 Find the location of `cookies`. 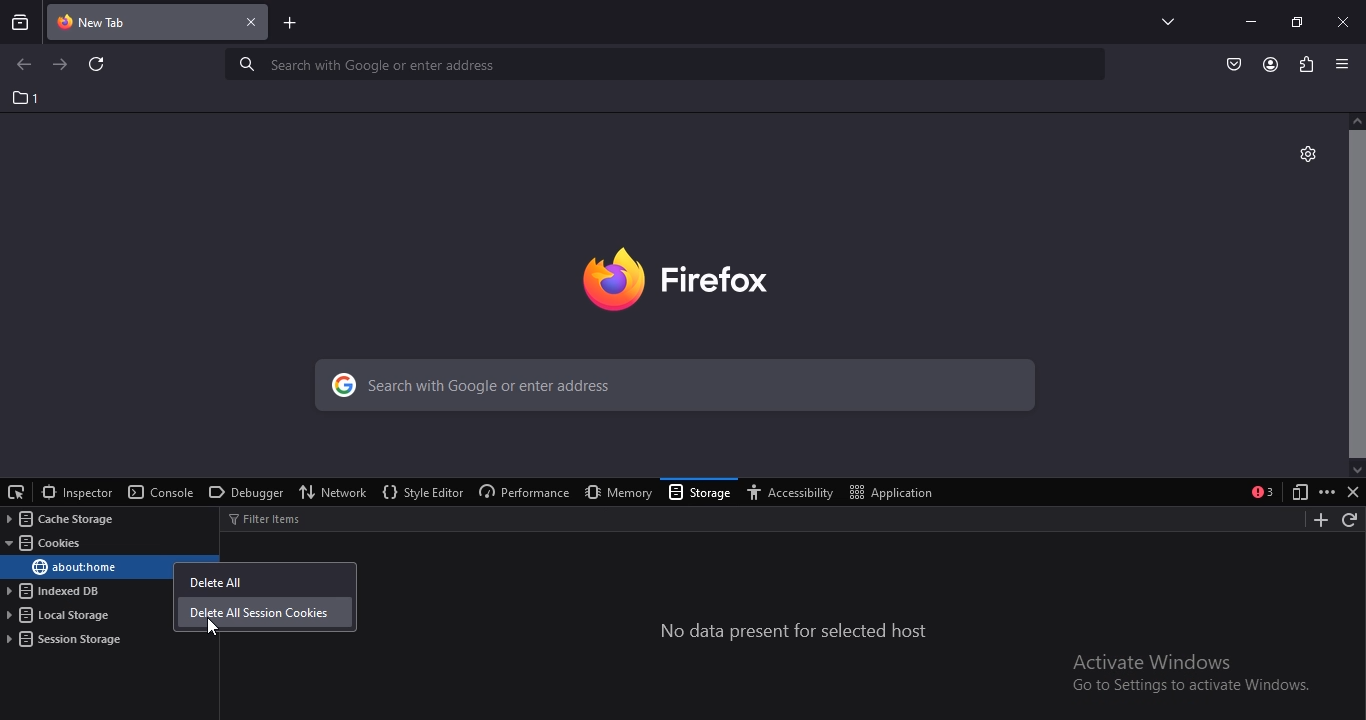

cookies is located at coordinates (48, 544).